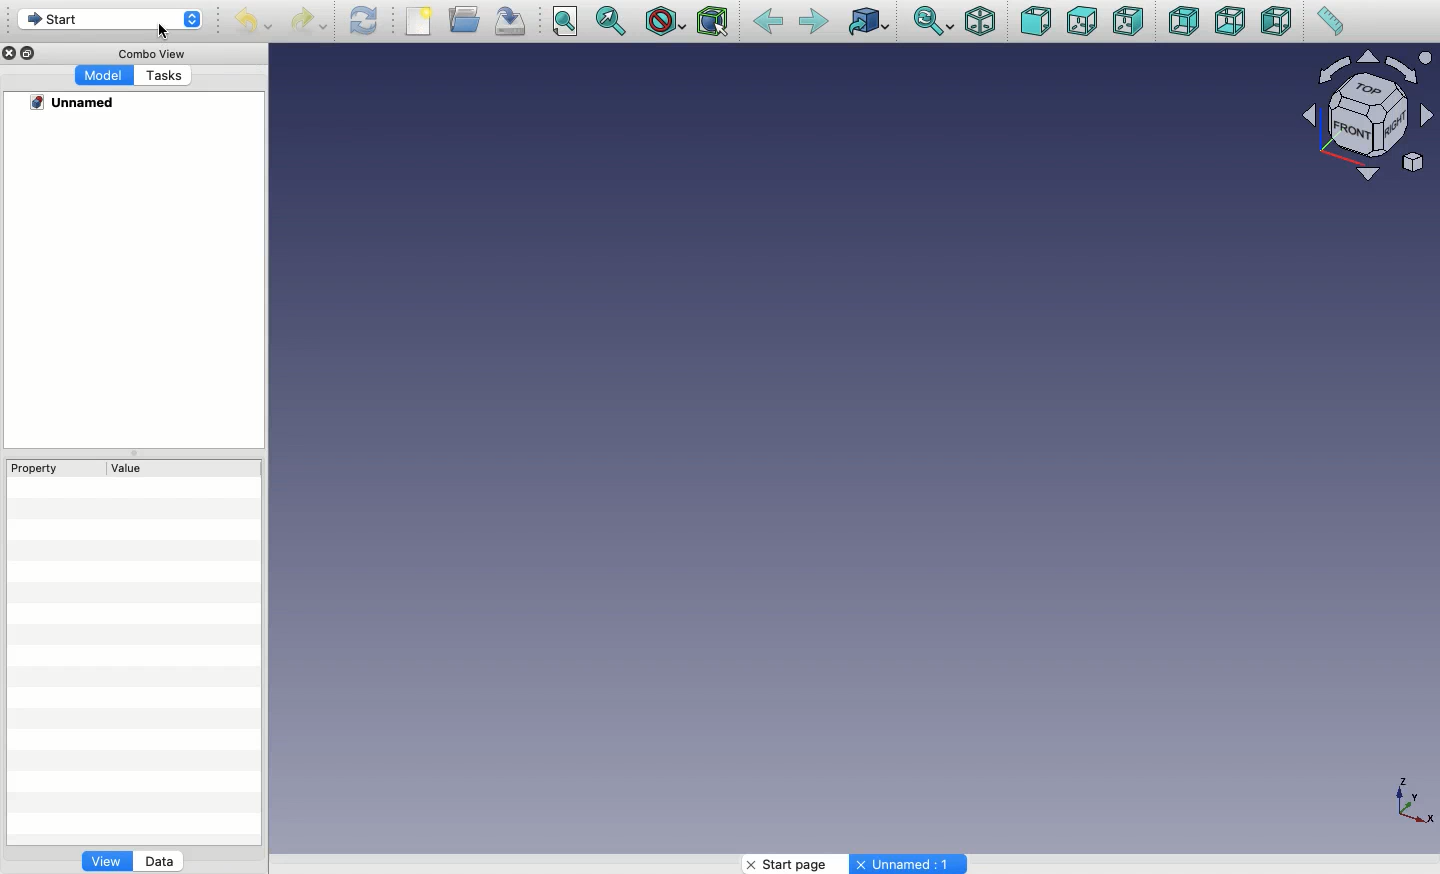 The width and height of the screenshot is (1440, 874). Describe the element at coordinates (171, 33) in the screenshot. I see `Click` at that location.